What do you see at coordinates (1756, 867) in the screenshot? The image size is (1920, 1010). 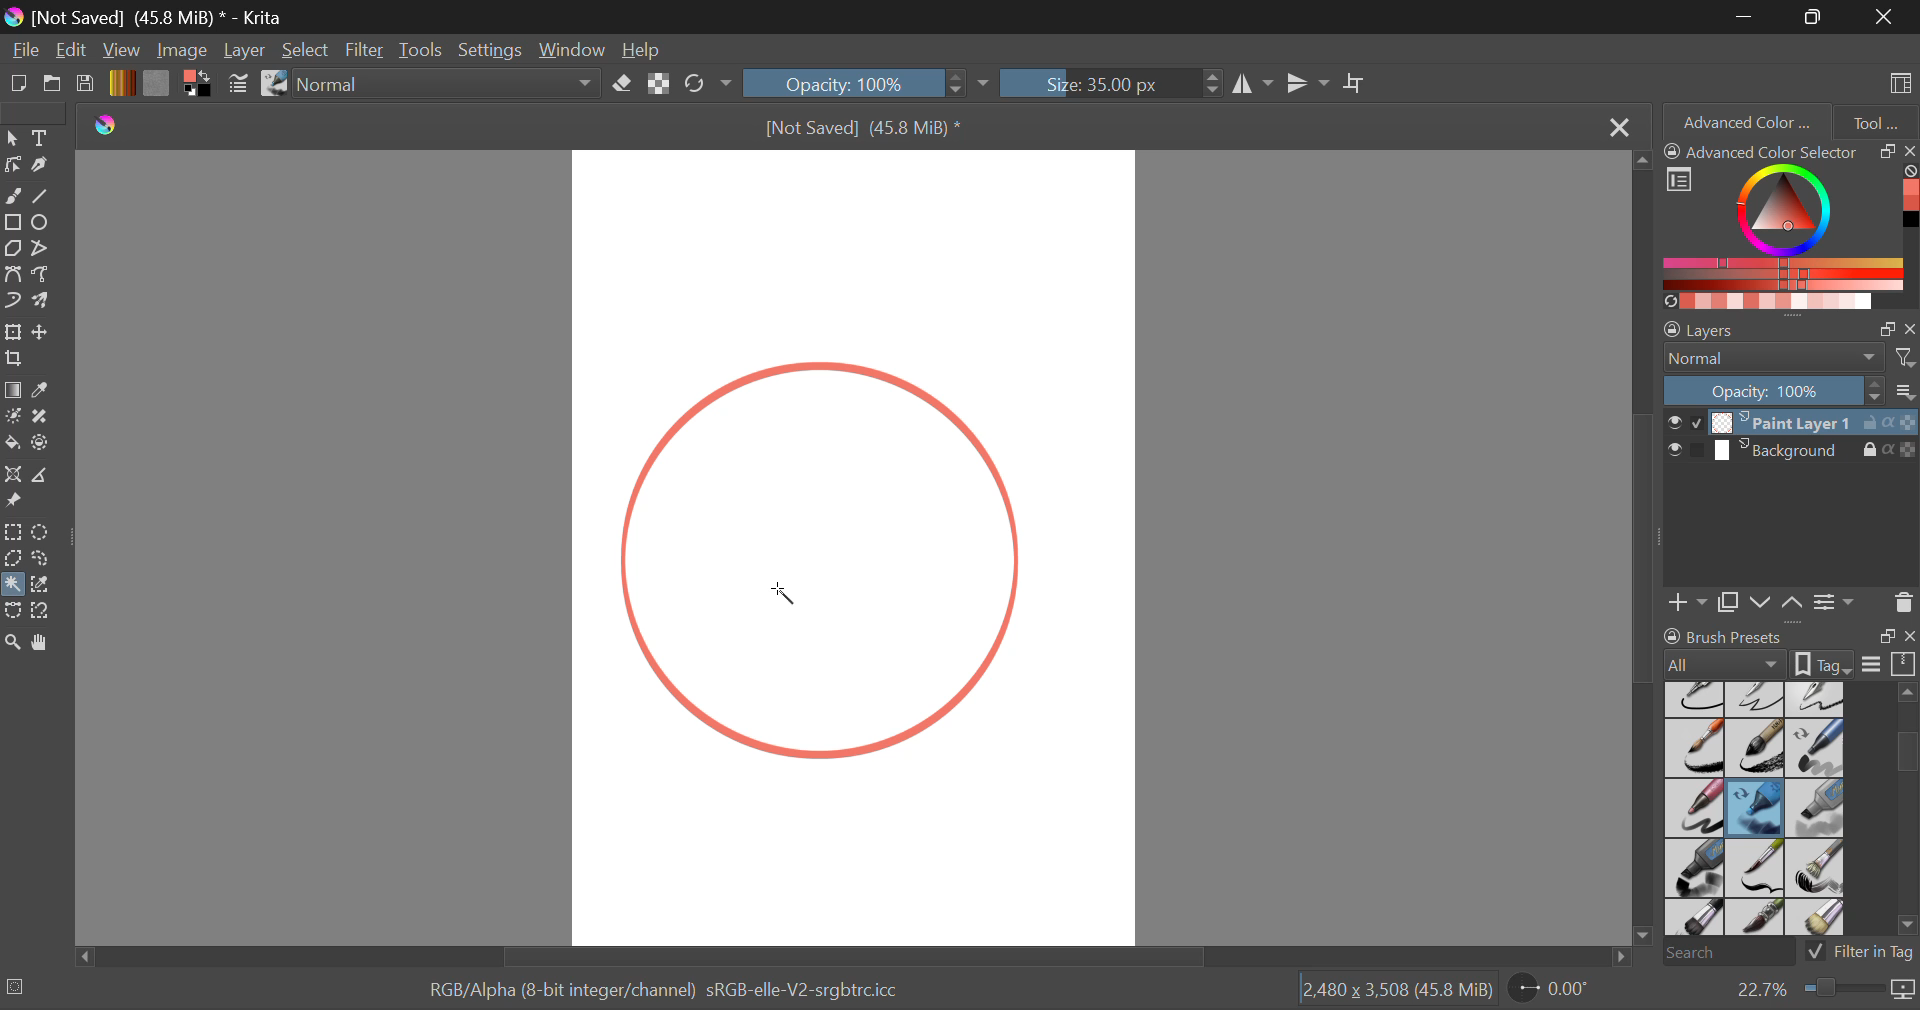 I see `Bristles-1 Details` at bounding box center [1756, 867].